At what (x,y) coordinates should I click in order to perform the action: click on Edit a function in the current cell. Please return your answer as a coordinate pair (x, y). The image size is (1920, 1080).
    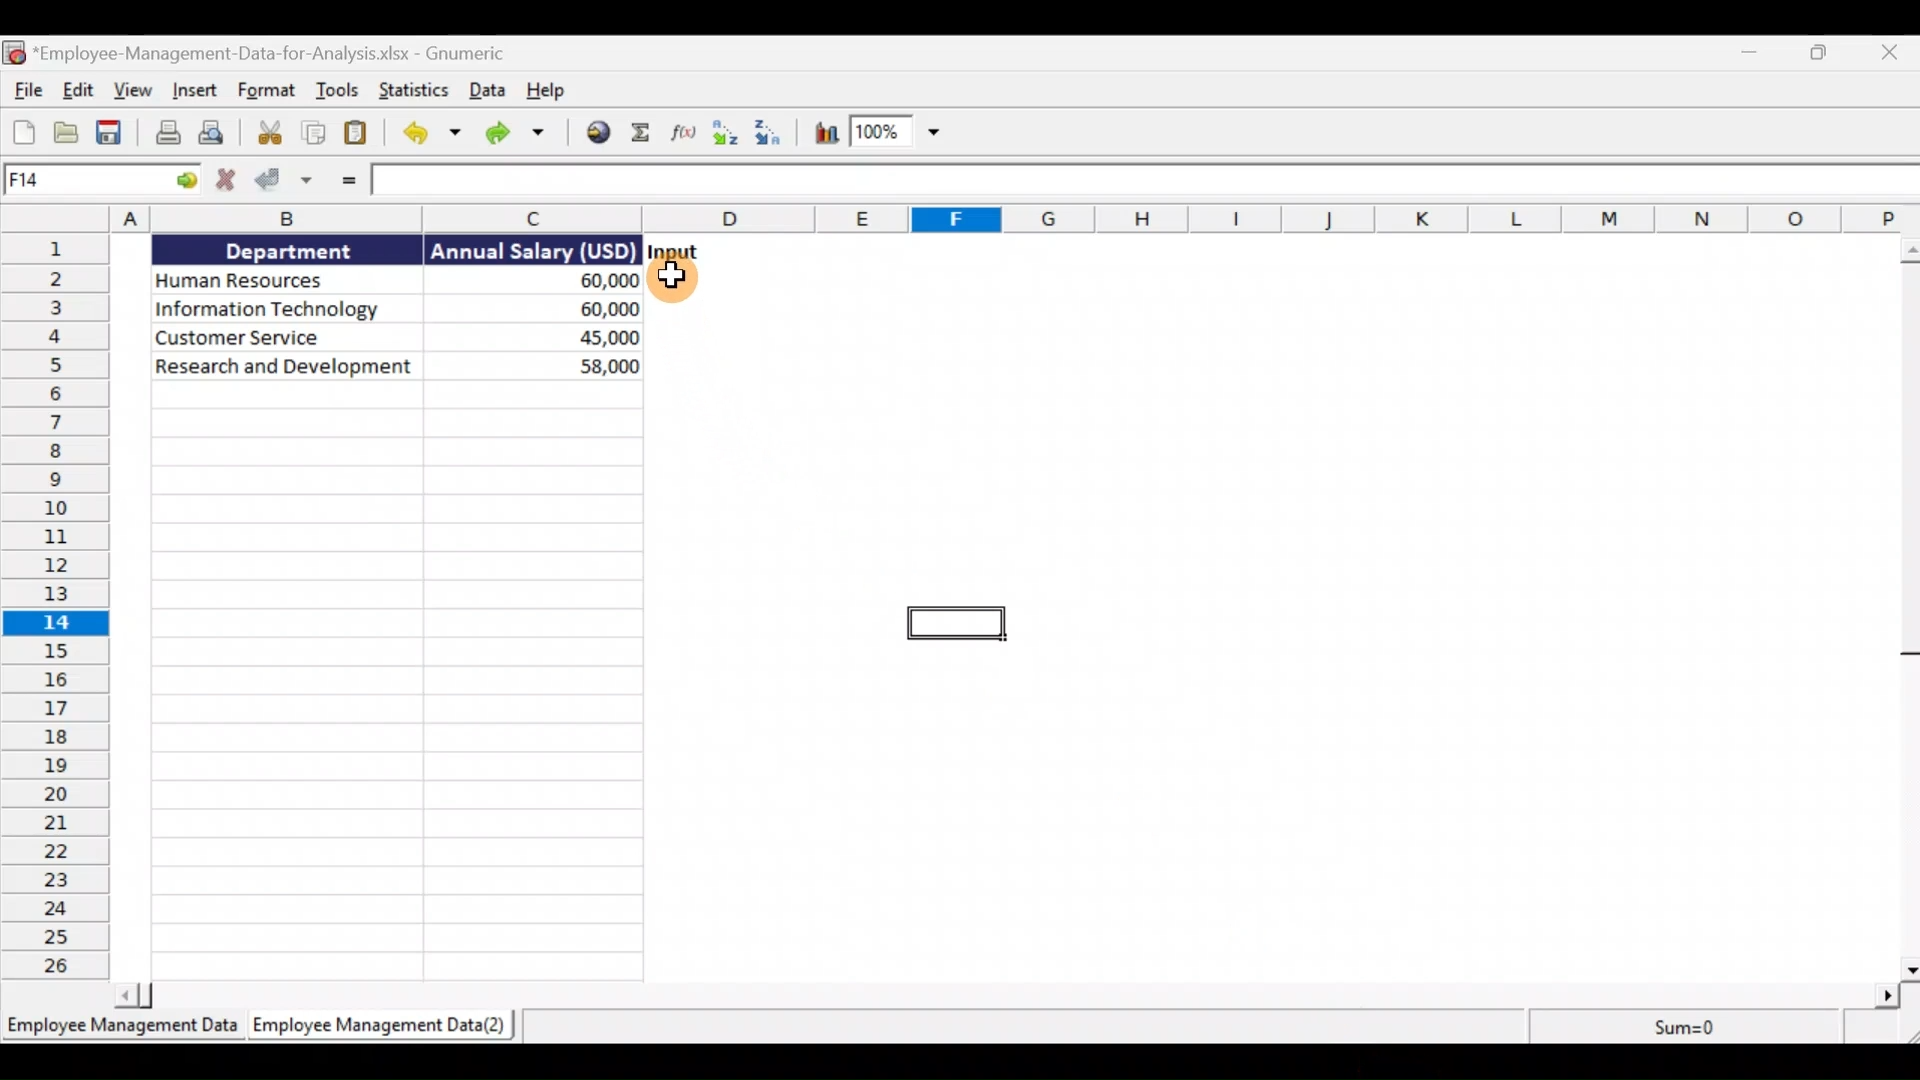
    Looking at the image, I should click on (682, 134).